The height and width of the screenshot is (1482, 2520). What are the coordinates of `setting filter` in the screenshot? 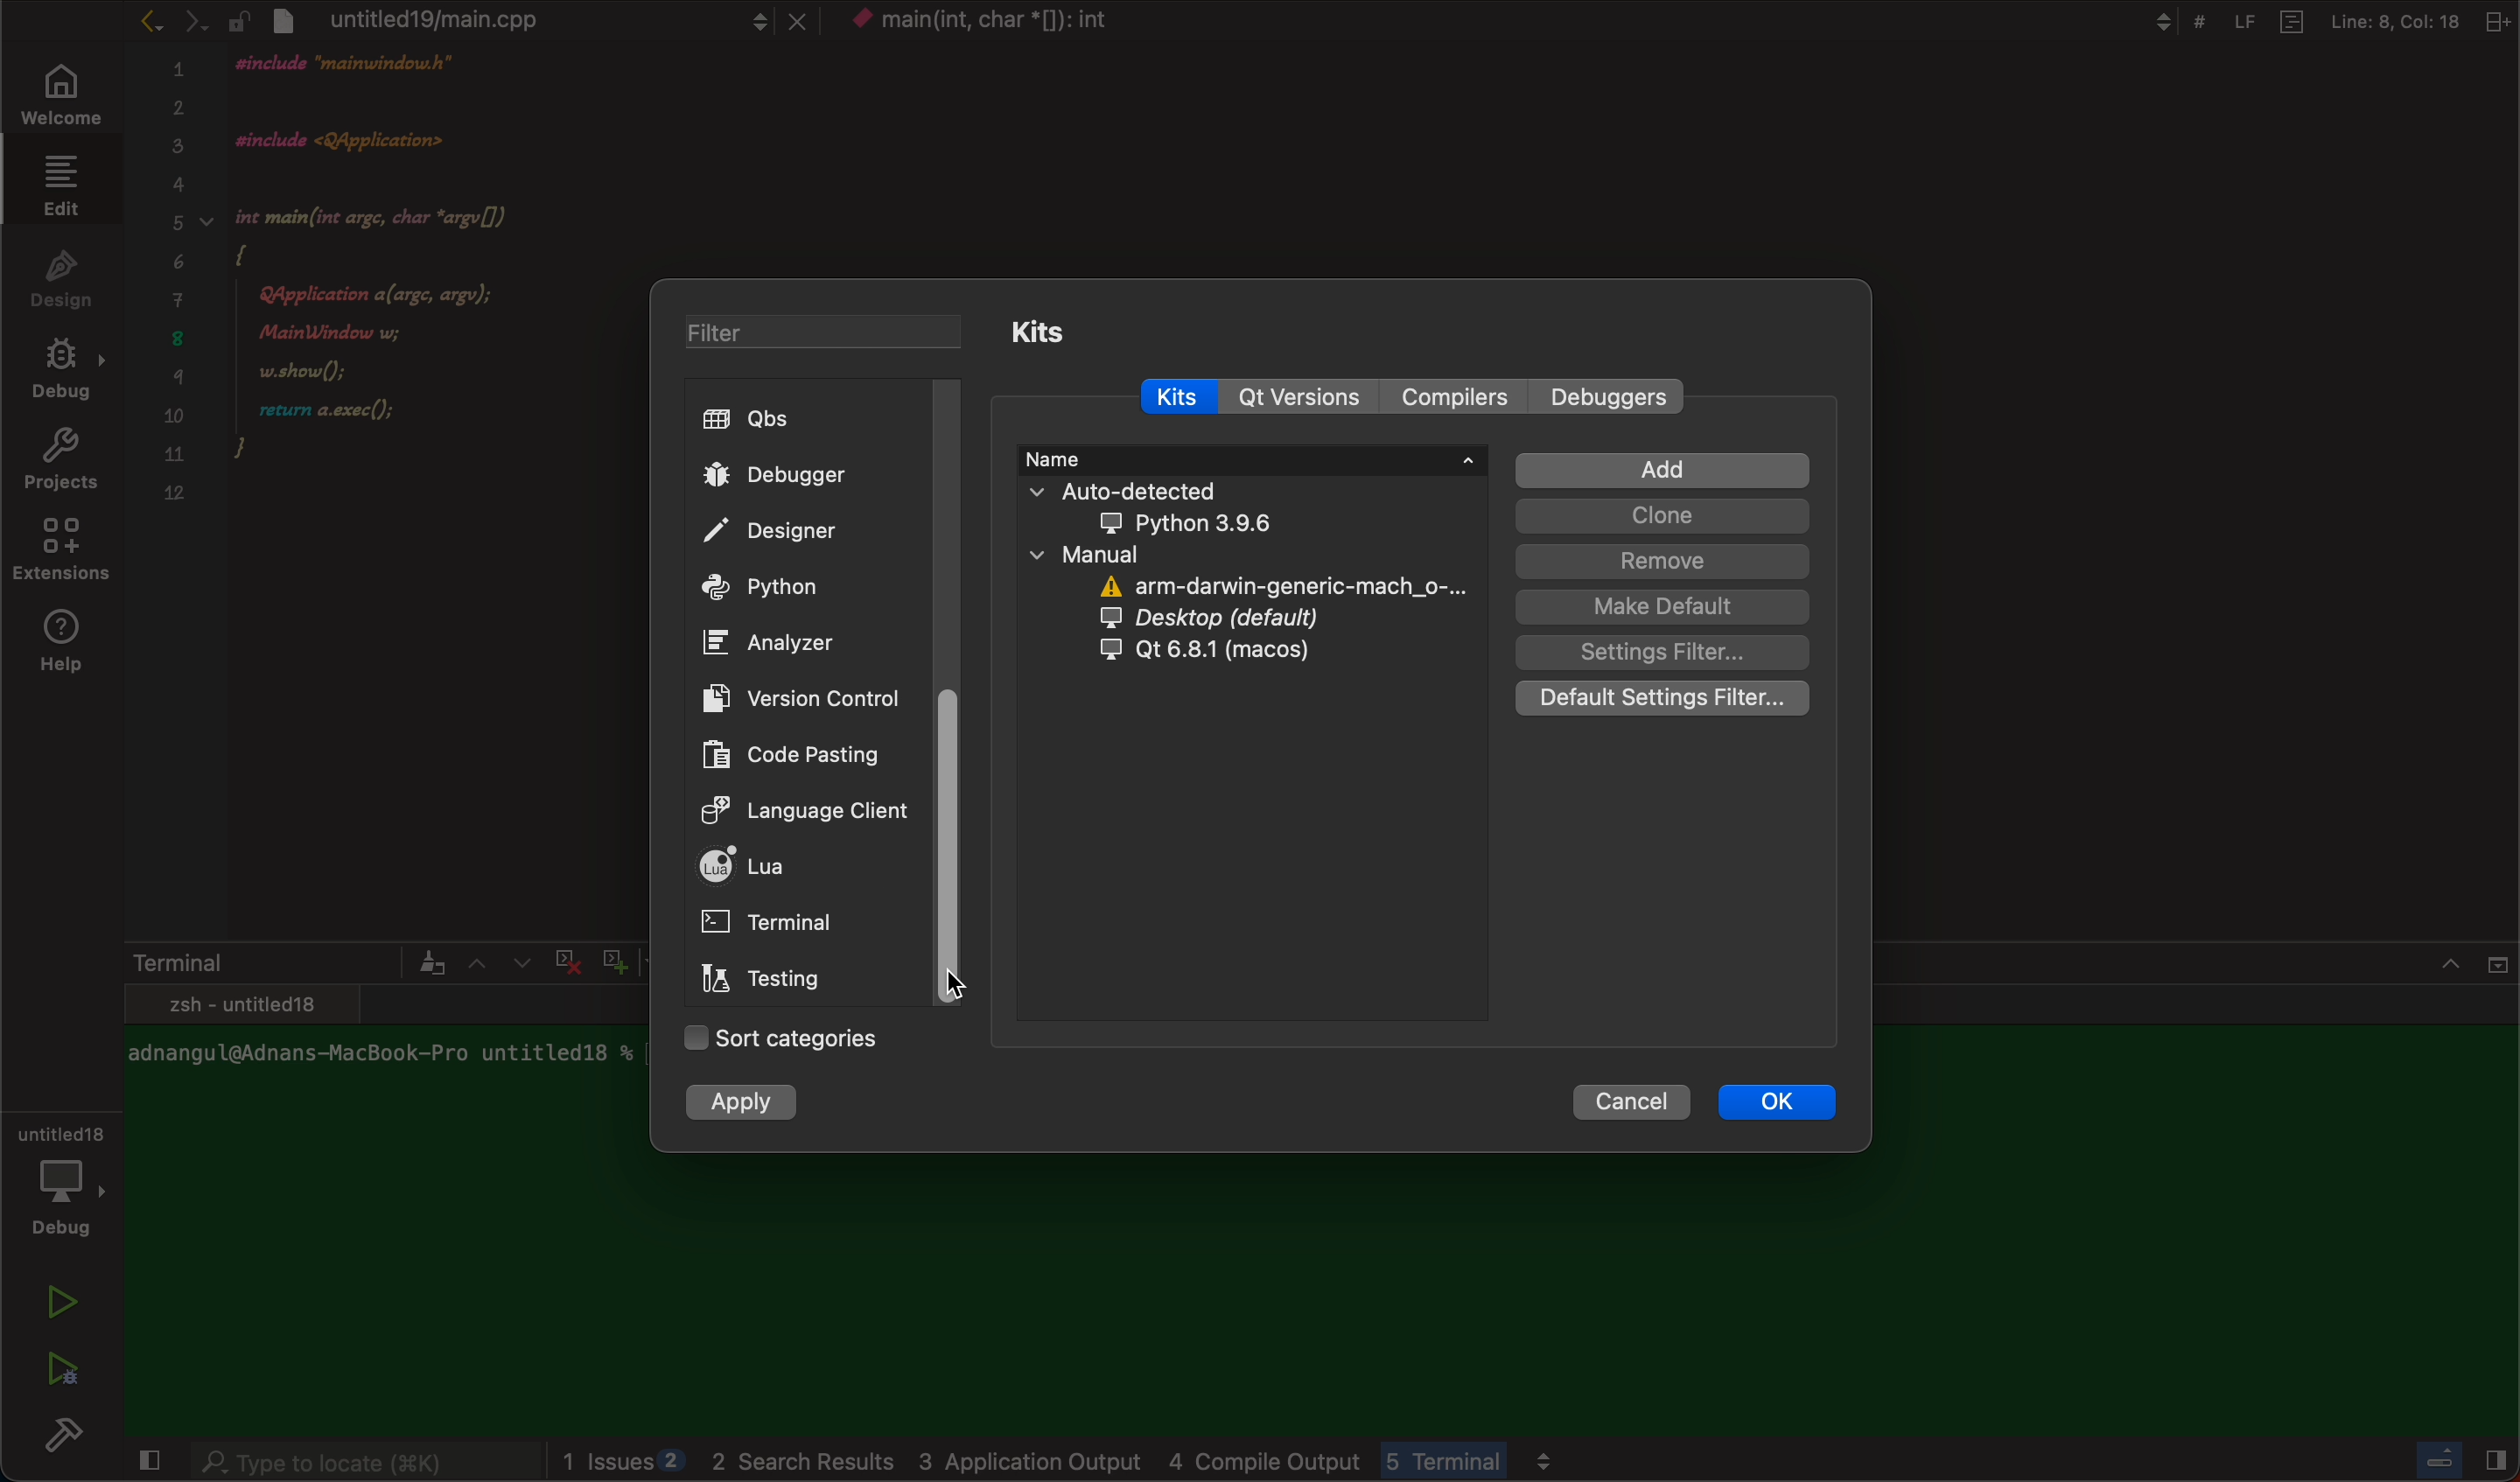 It's located at (1660, 652).